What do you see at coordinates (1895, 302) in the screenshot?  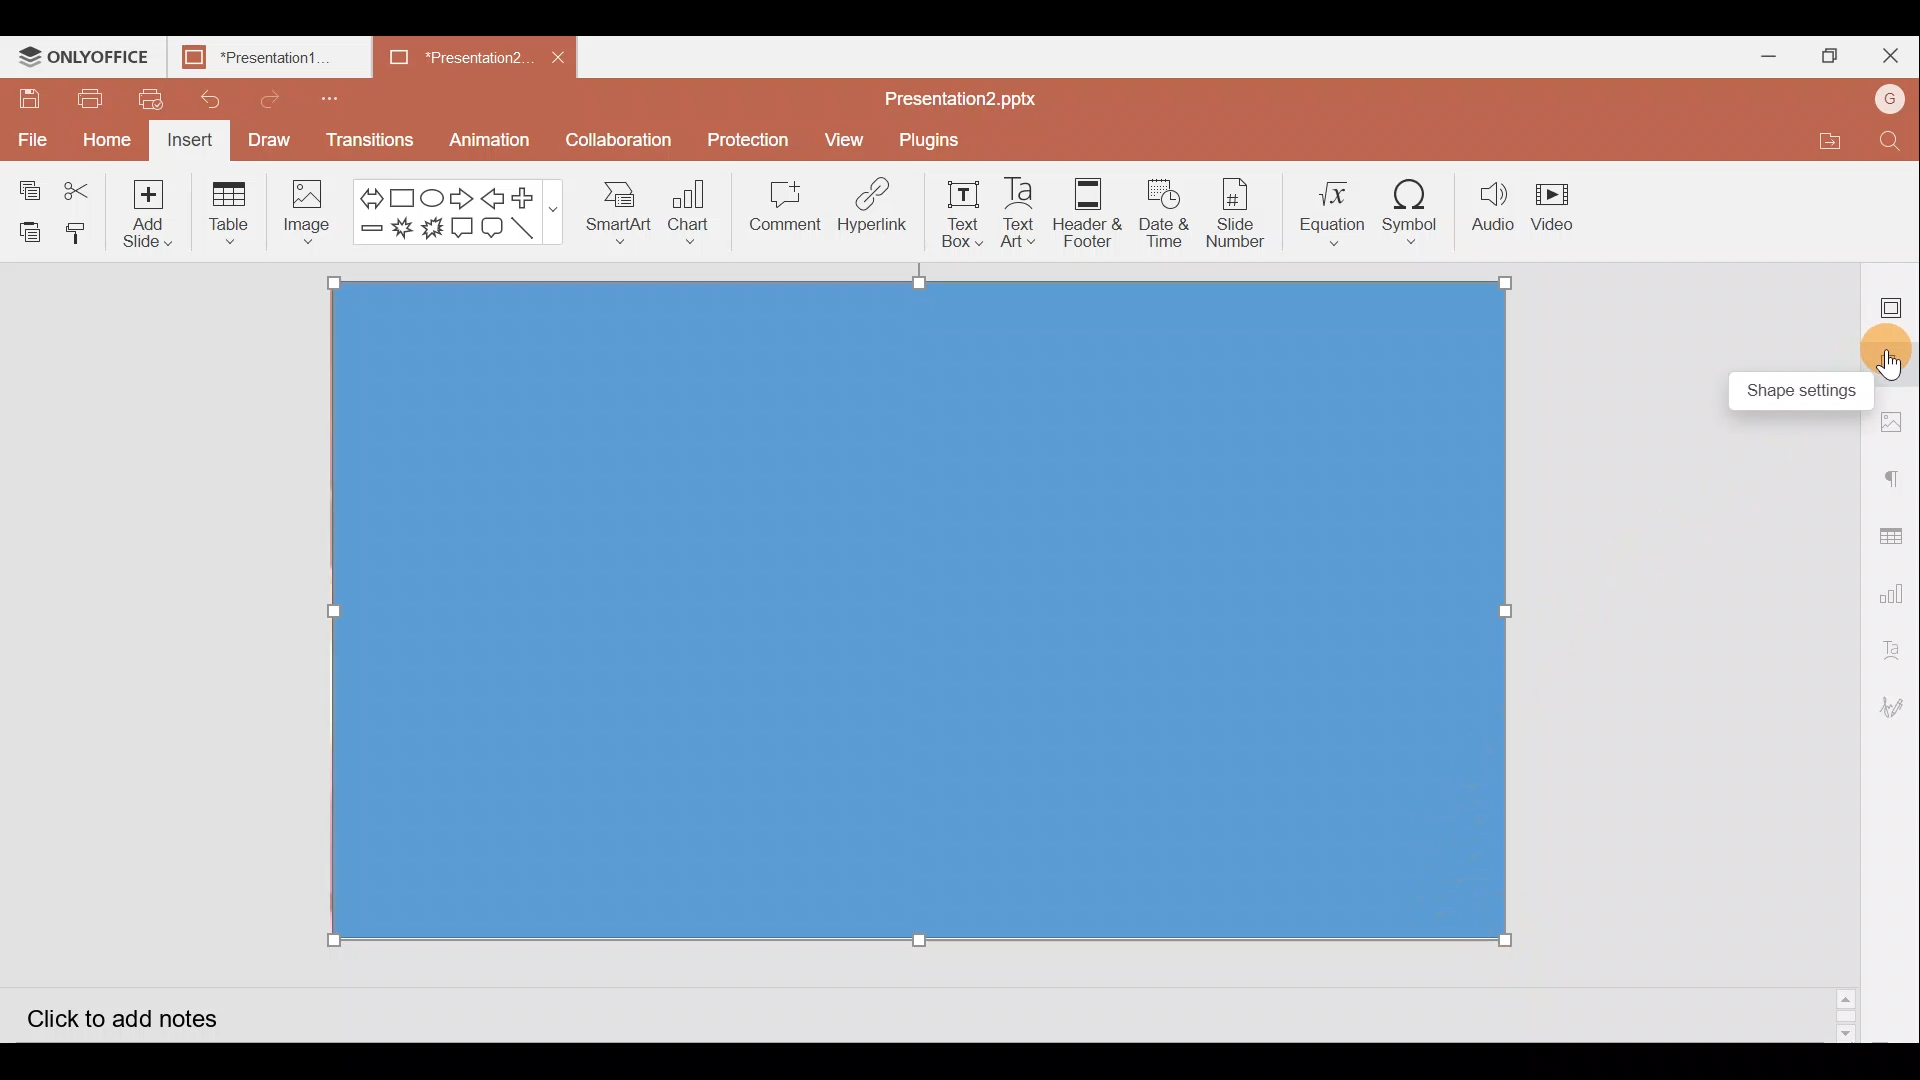 I see `Slide settings` at bounding box center [1895, 302].